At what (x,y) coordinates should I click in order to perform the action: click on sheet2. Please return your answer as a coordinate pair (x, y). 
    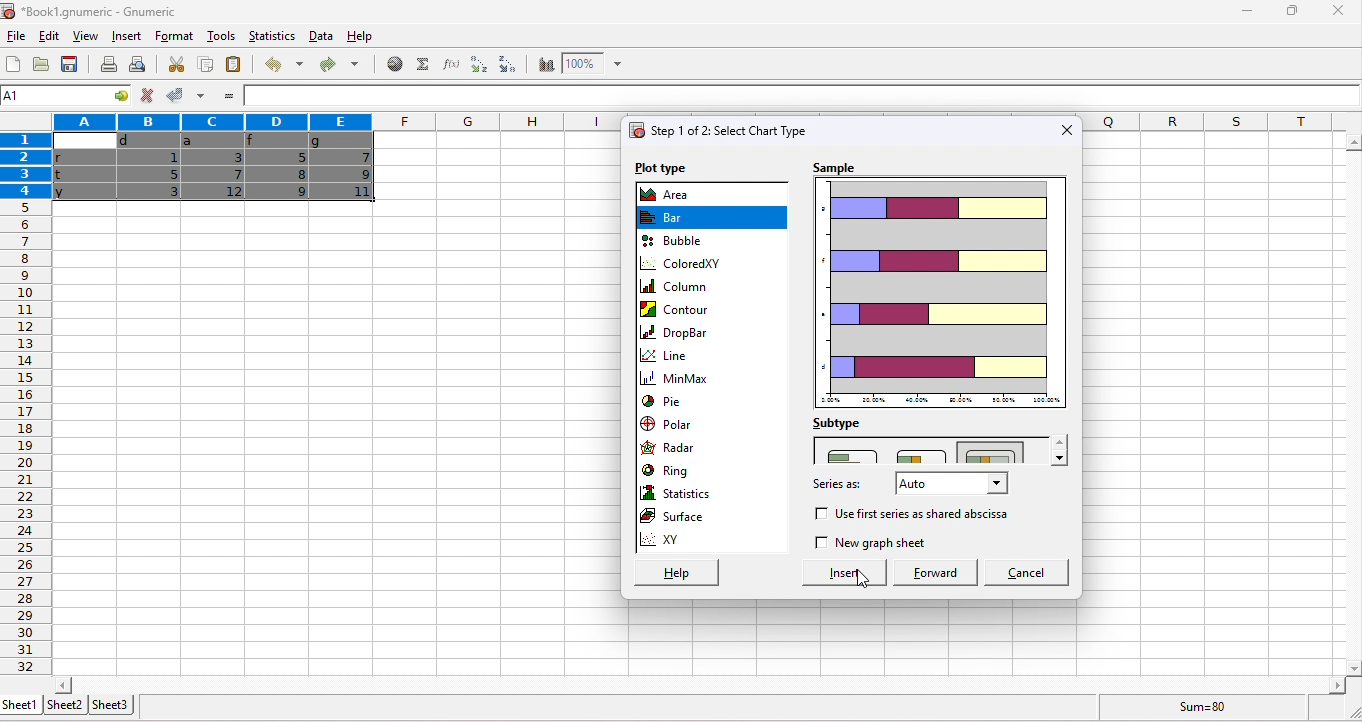
    Looking at the image, I should click on (65, 705).